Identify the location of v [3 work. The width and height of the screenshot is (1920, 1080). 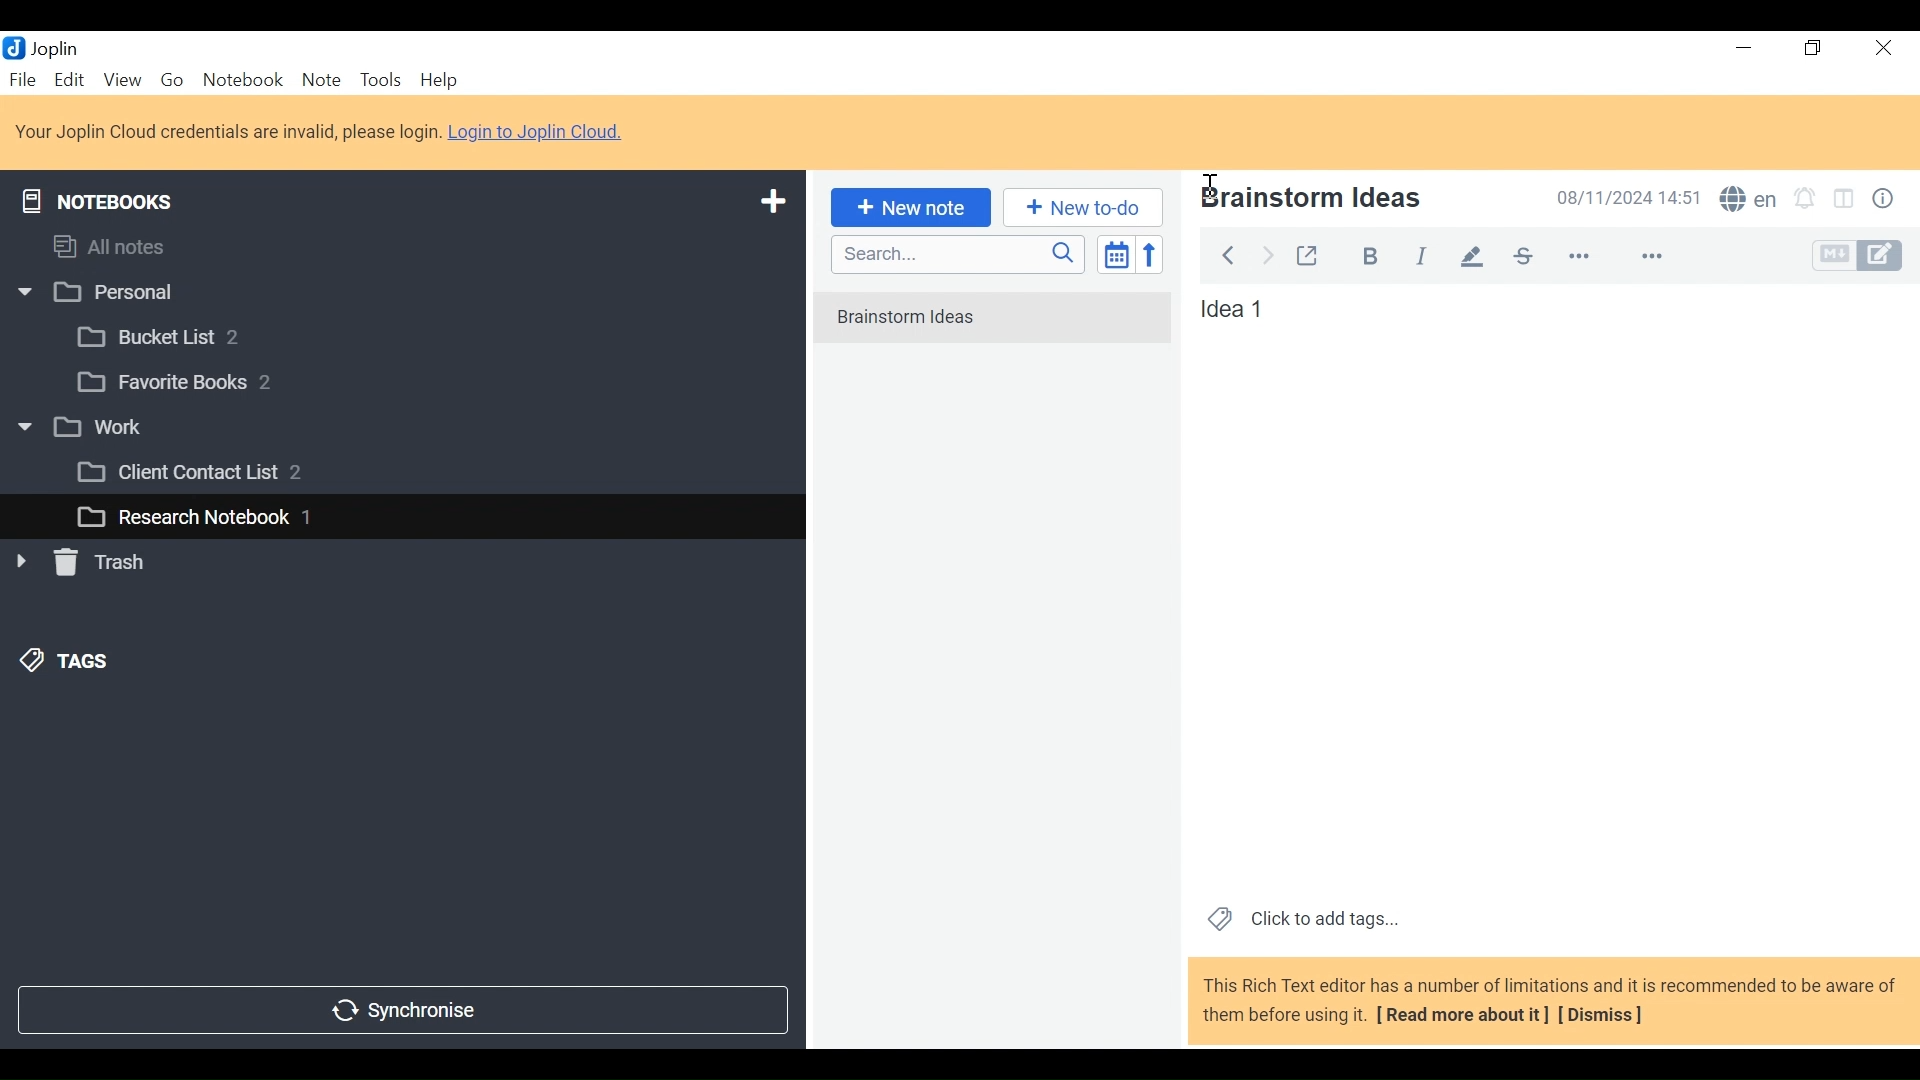
(103, 428).